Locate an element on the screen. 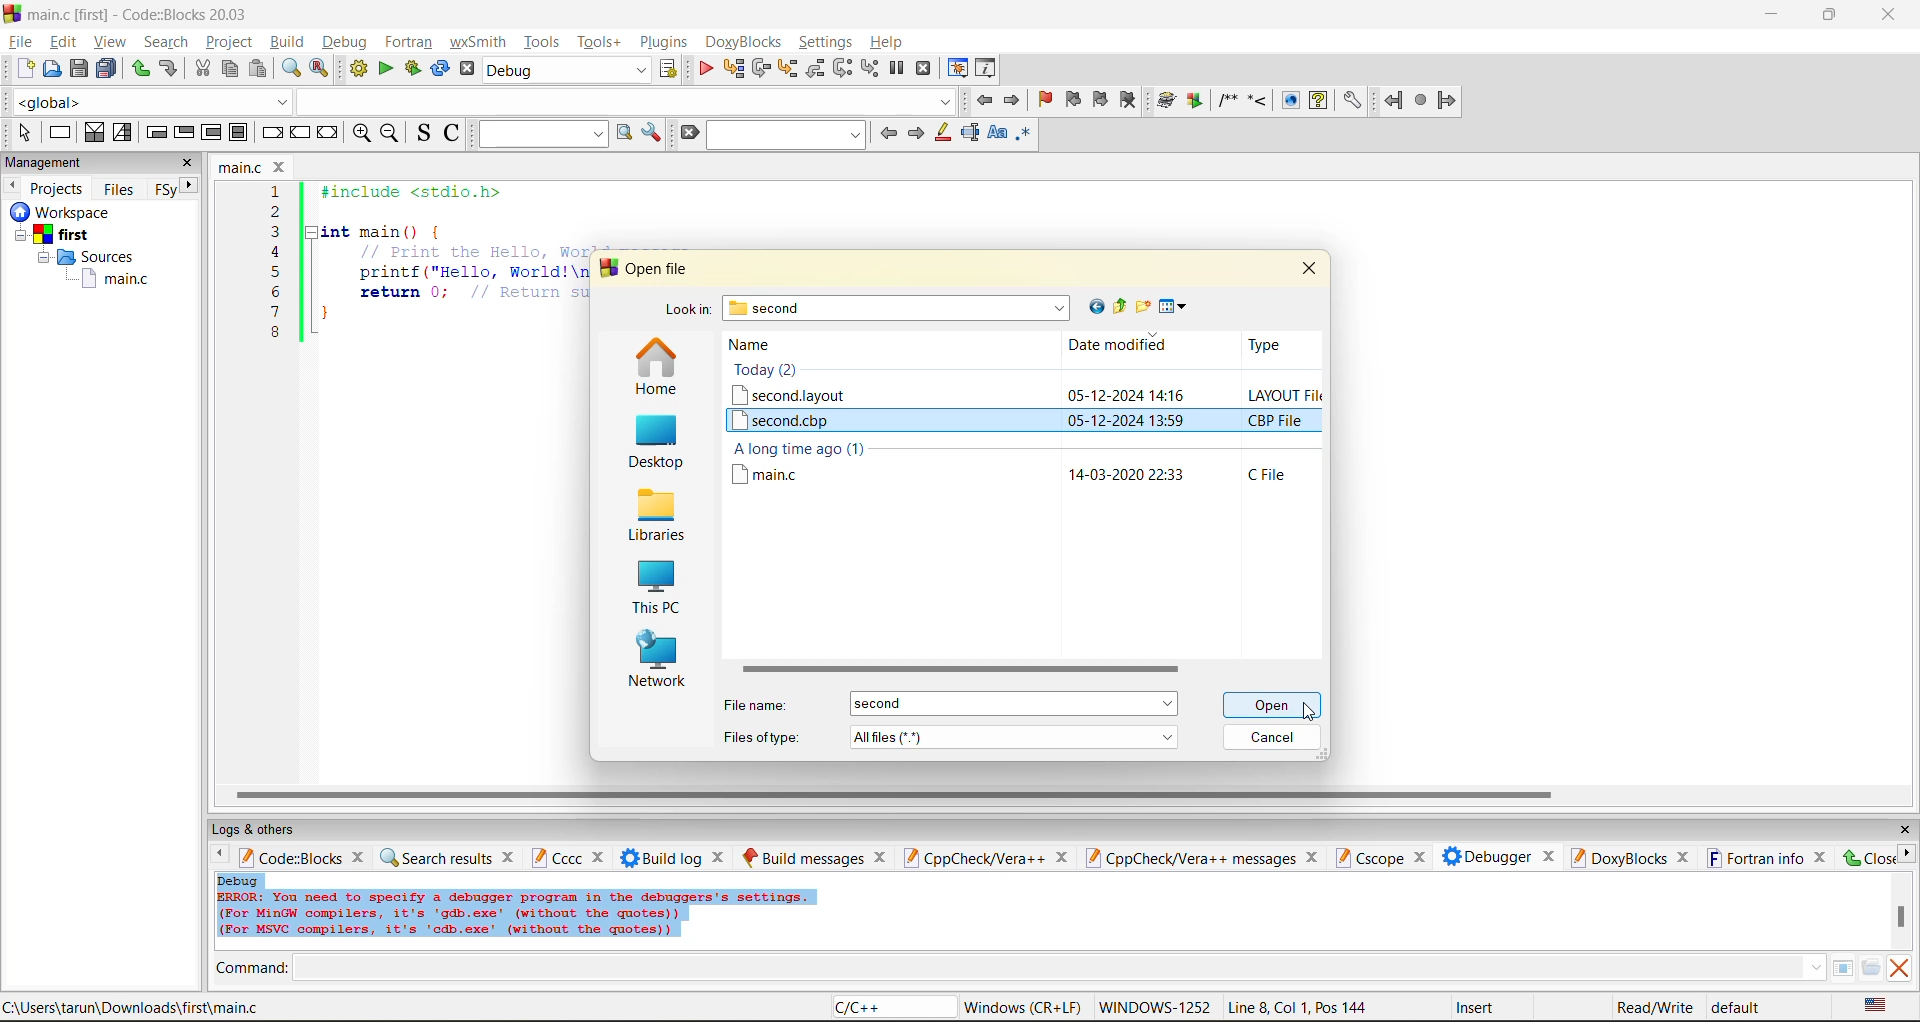 The height and width of the screenshot is (1022, 1920). second.layout file is located at coordinates (790, 395).